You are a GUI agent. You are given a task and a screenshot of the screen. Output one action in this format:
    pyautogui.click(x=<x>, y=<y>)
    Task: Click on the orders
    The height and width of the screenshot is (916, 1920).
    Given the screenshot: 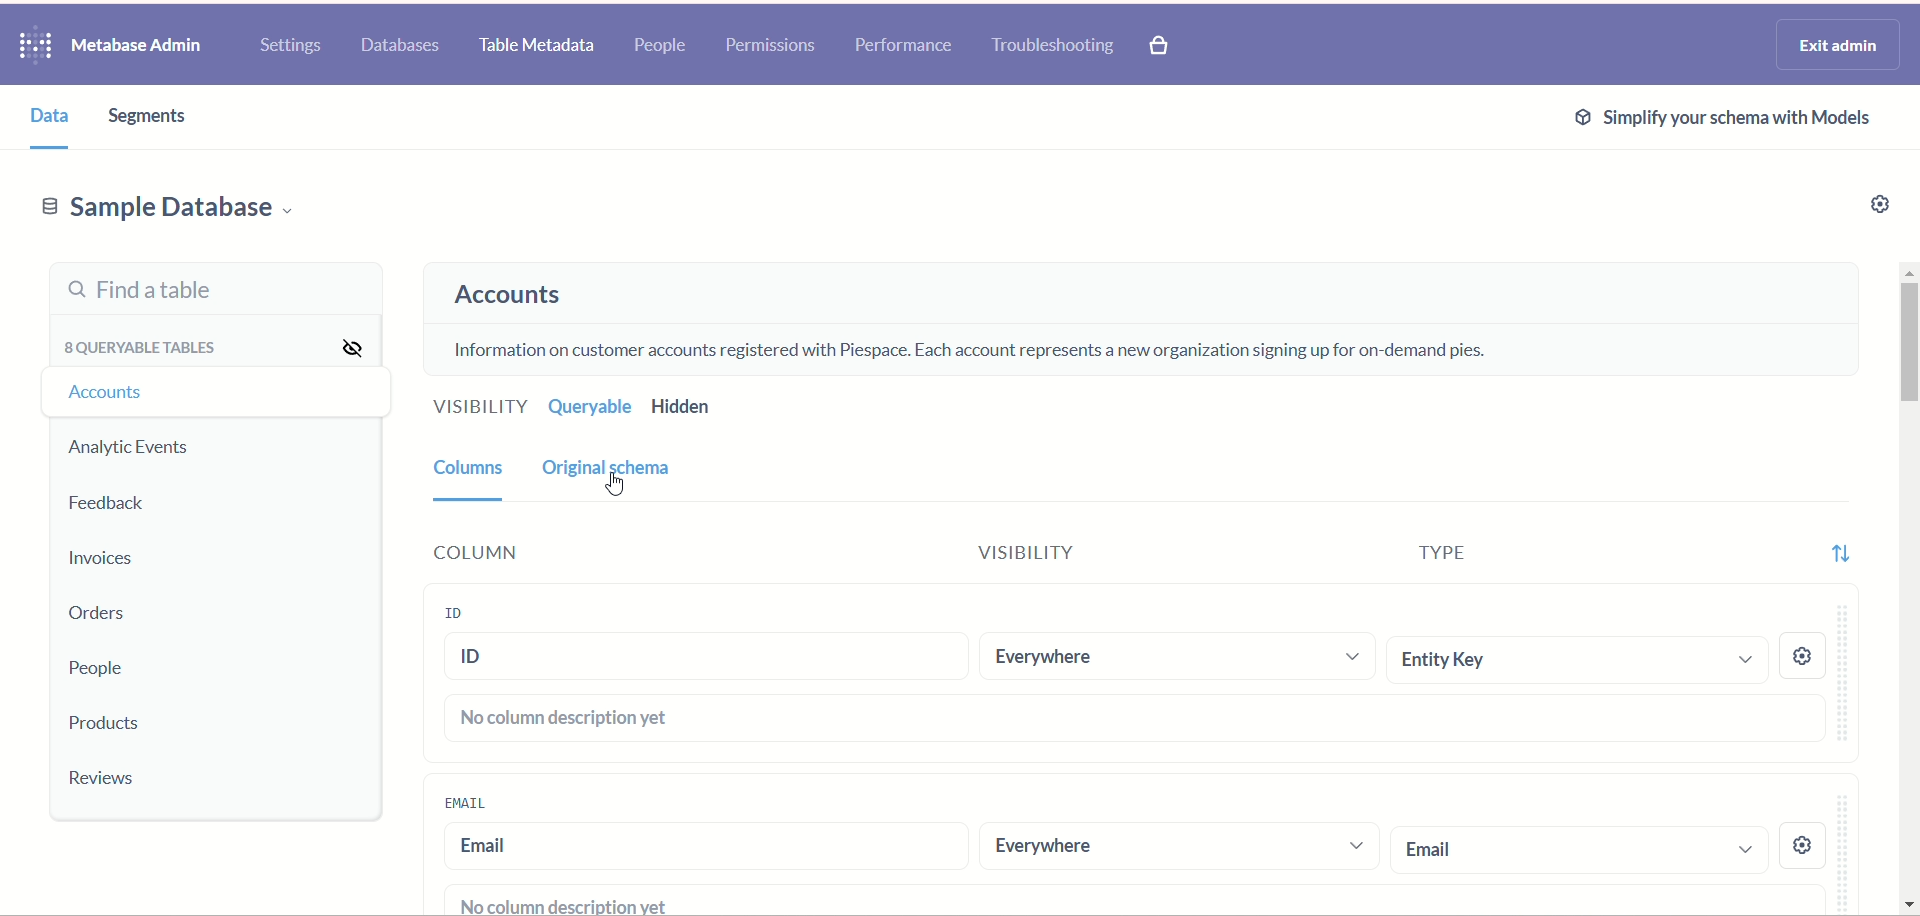 What is the action you would take?
    pyautogui.click(x=112, y=614)
    